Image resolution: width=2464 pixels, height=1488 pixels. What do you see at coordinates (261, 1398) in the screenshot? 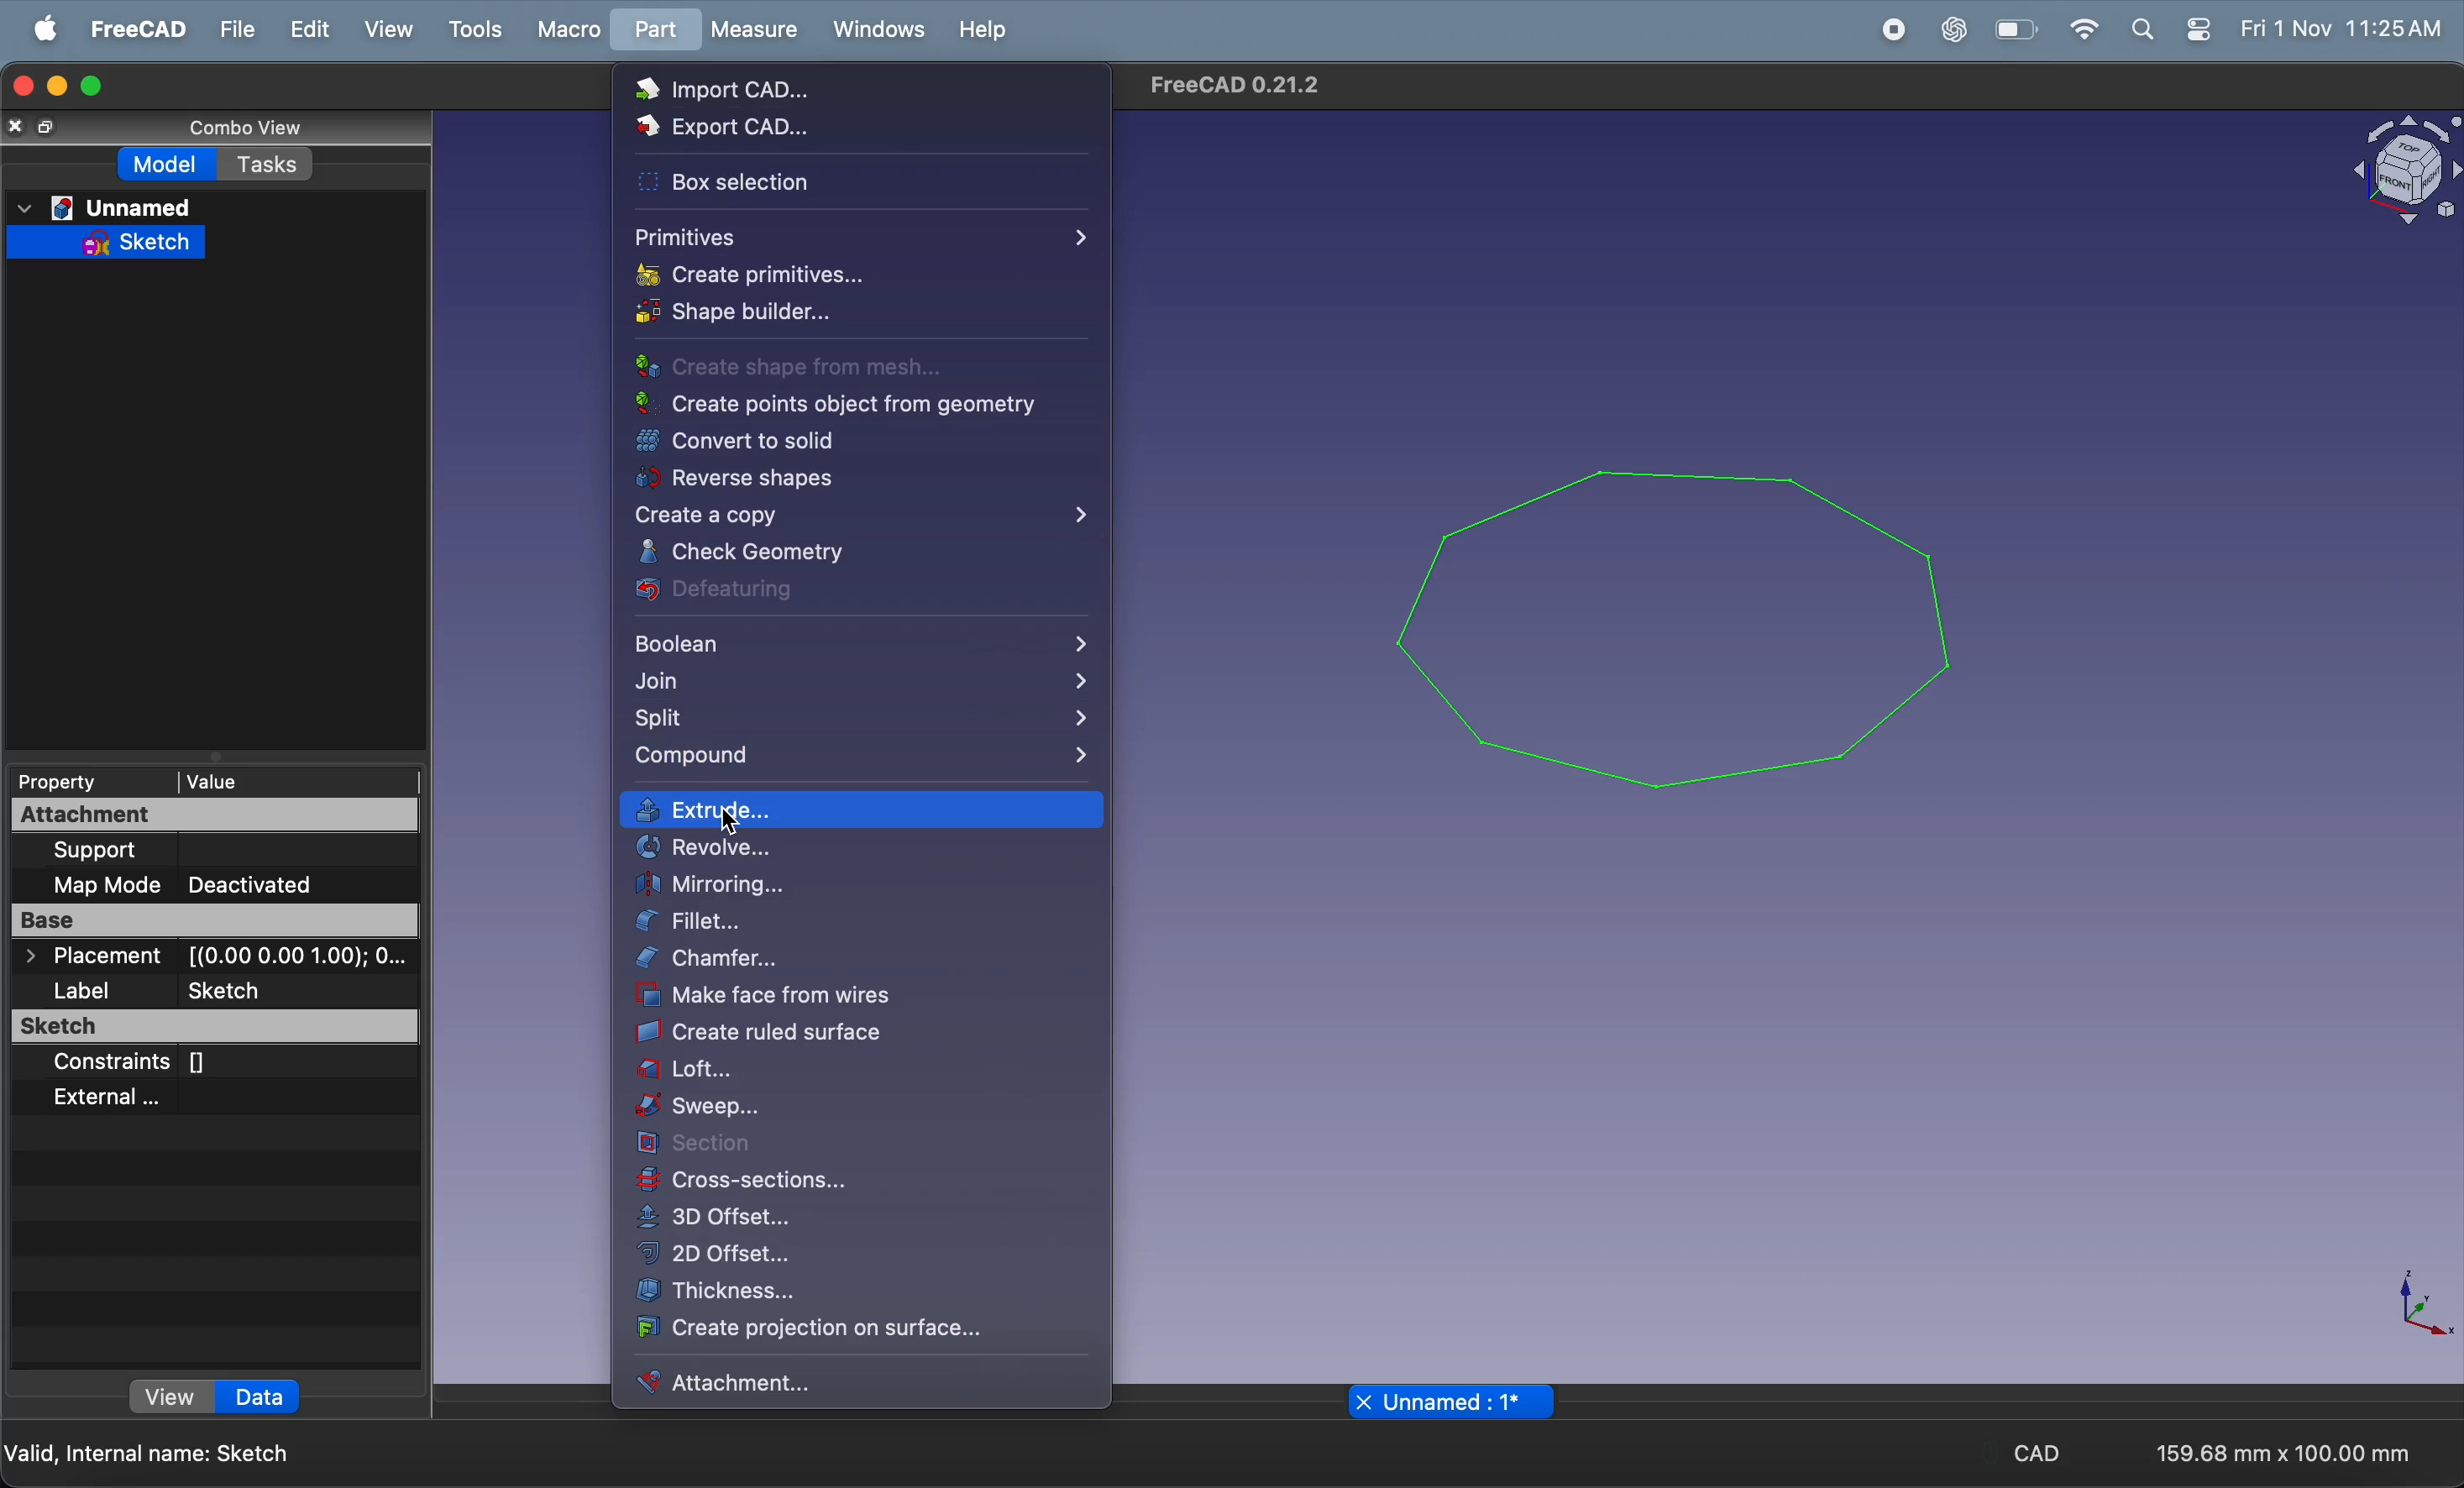
I see `data` at bounding box center [261, 1398].